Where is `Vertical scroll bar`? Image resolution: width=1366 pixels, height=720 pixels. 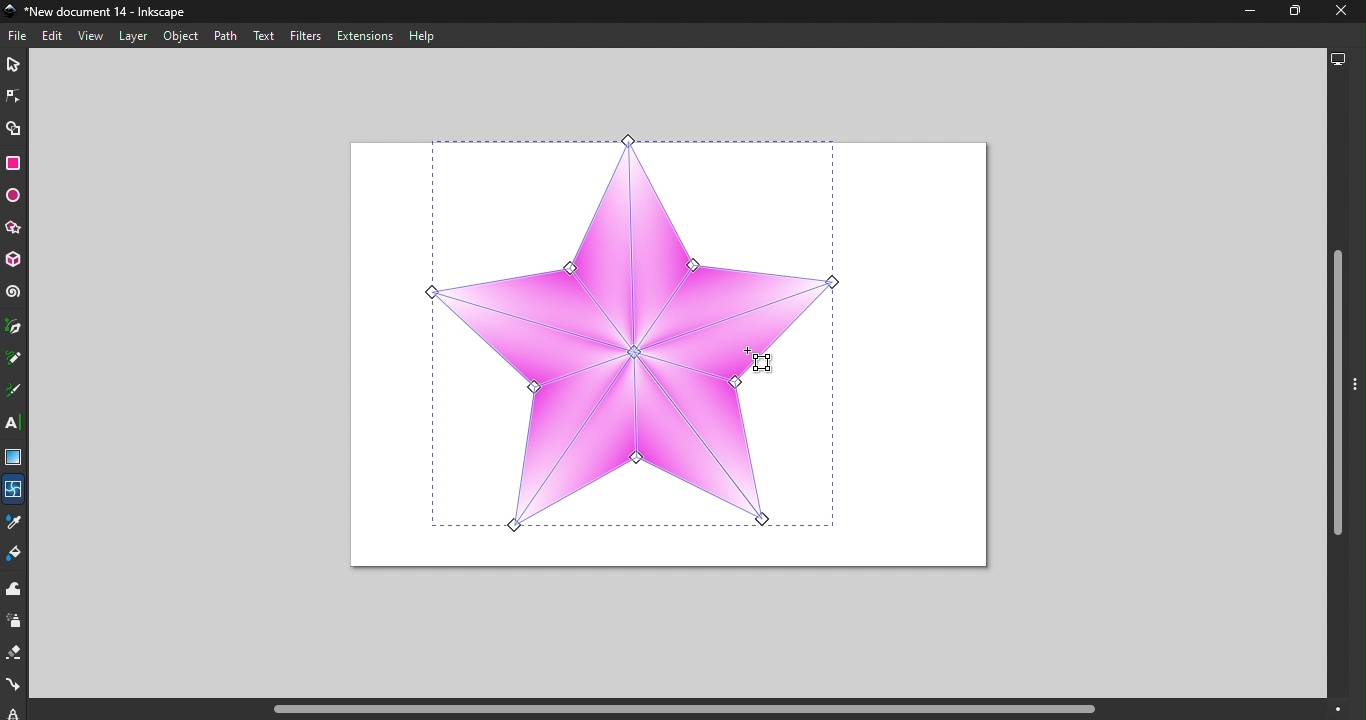 Vertical scroll bar is located at coordinates (1337, 386).